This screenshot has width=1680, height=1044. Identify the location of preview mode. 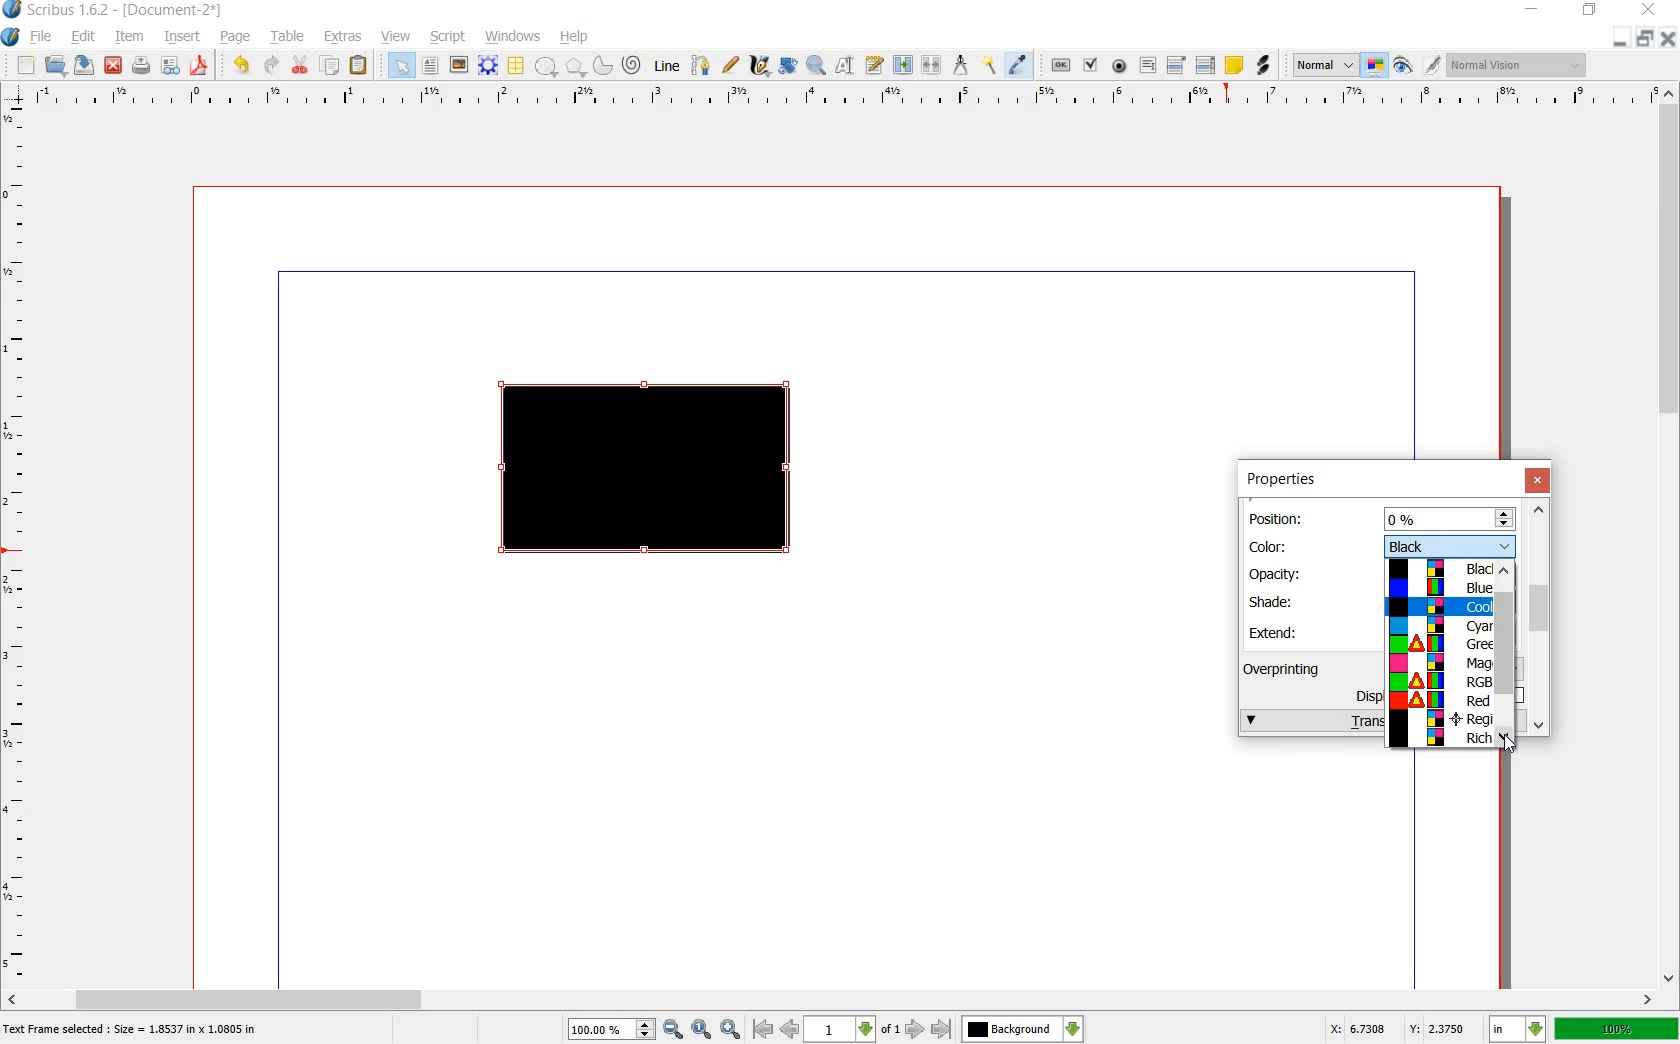
(1403, 65).